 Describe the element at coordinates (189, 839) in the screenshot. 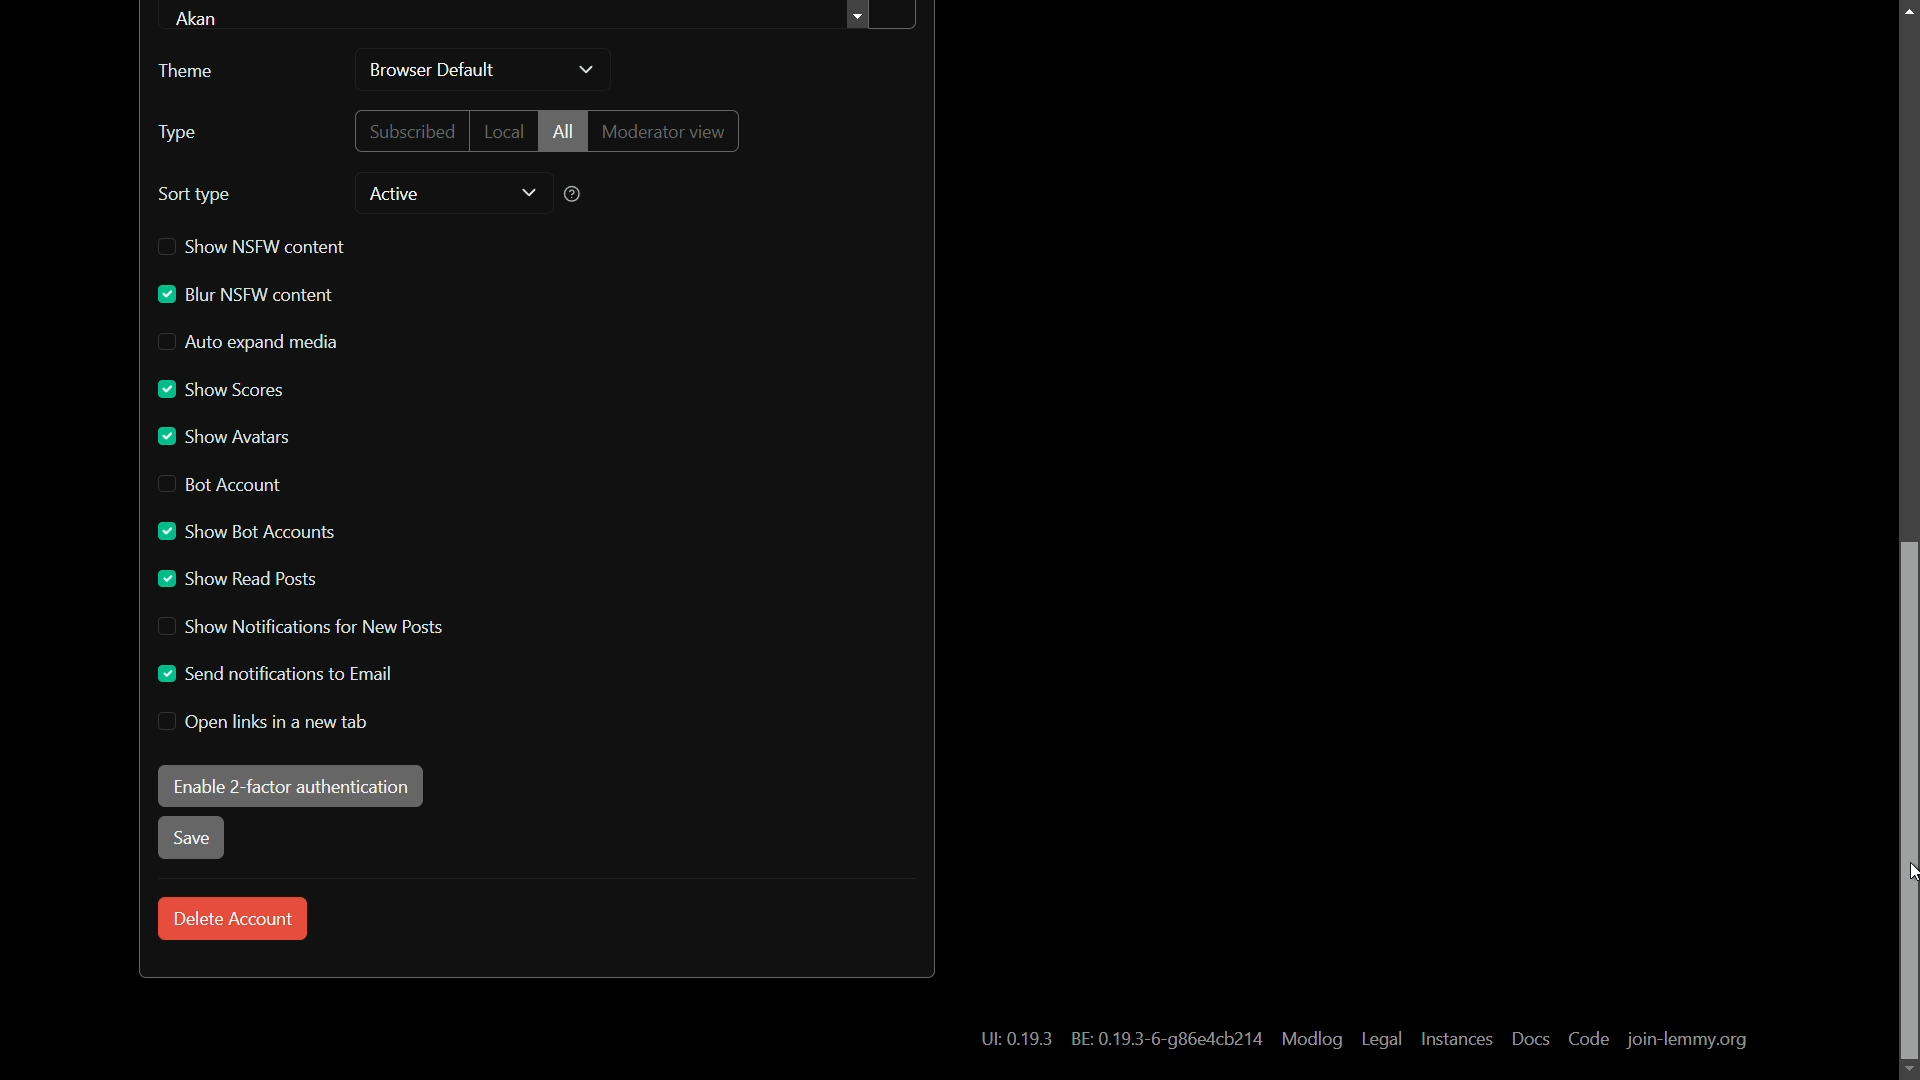

I see `save` at that location.